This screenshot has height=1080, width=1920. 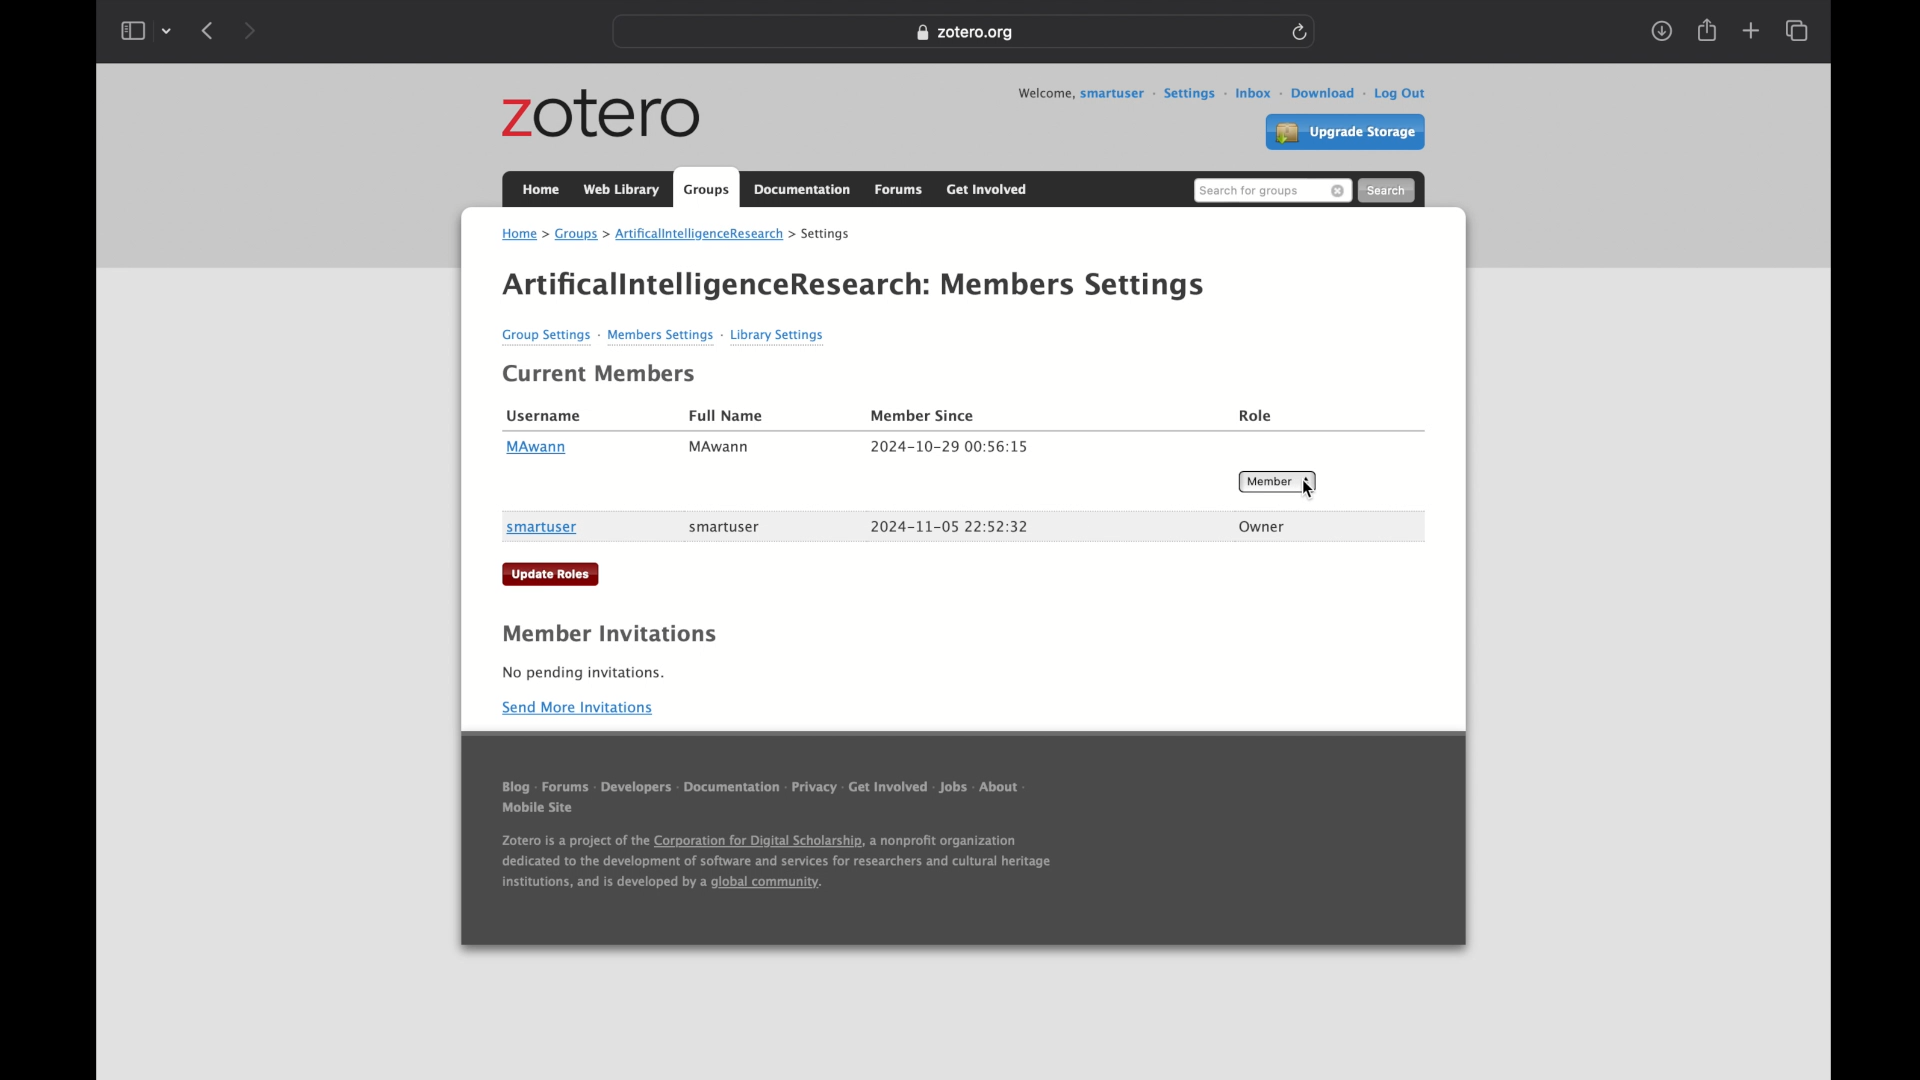 I want to click on group settings, so click(x=549, y=338).